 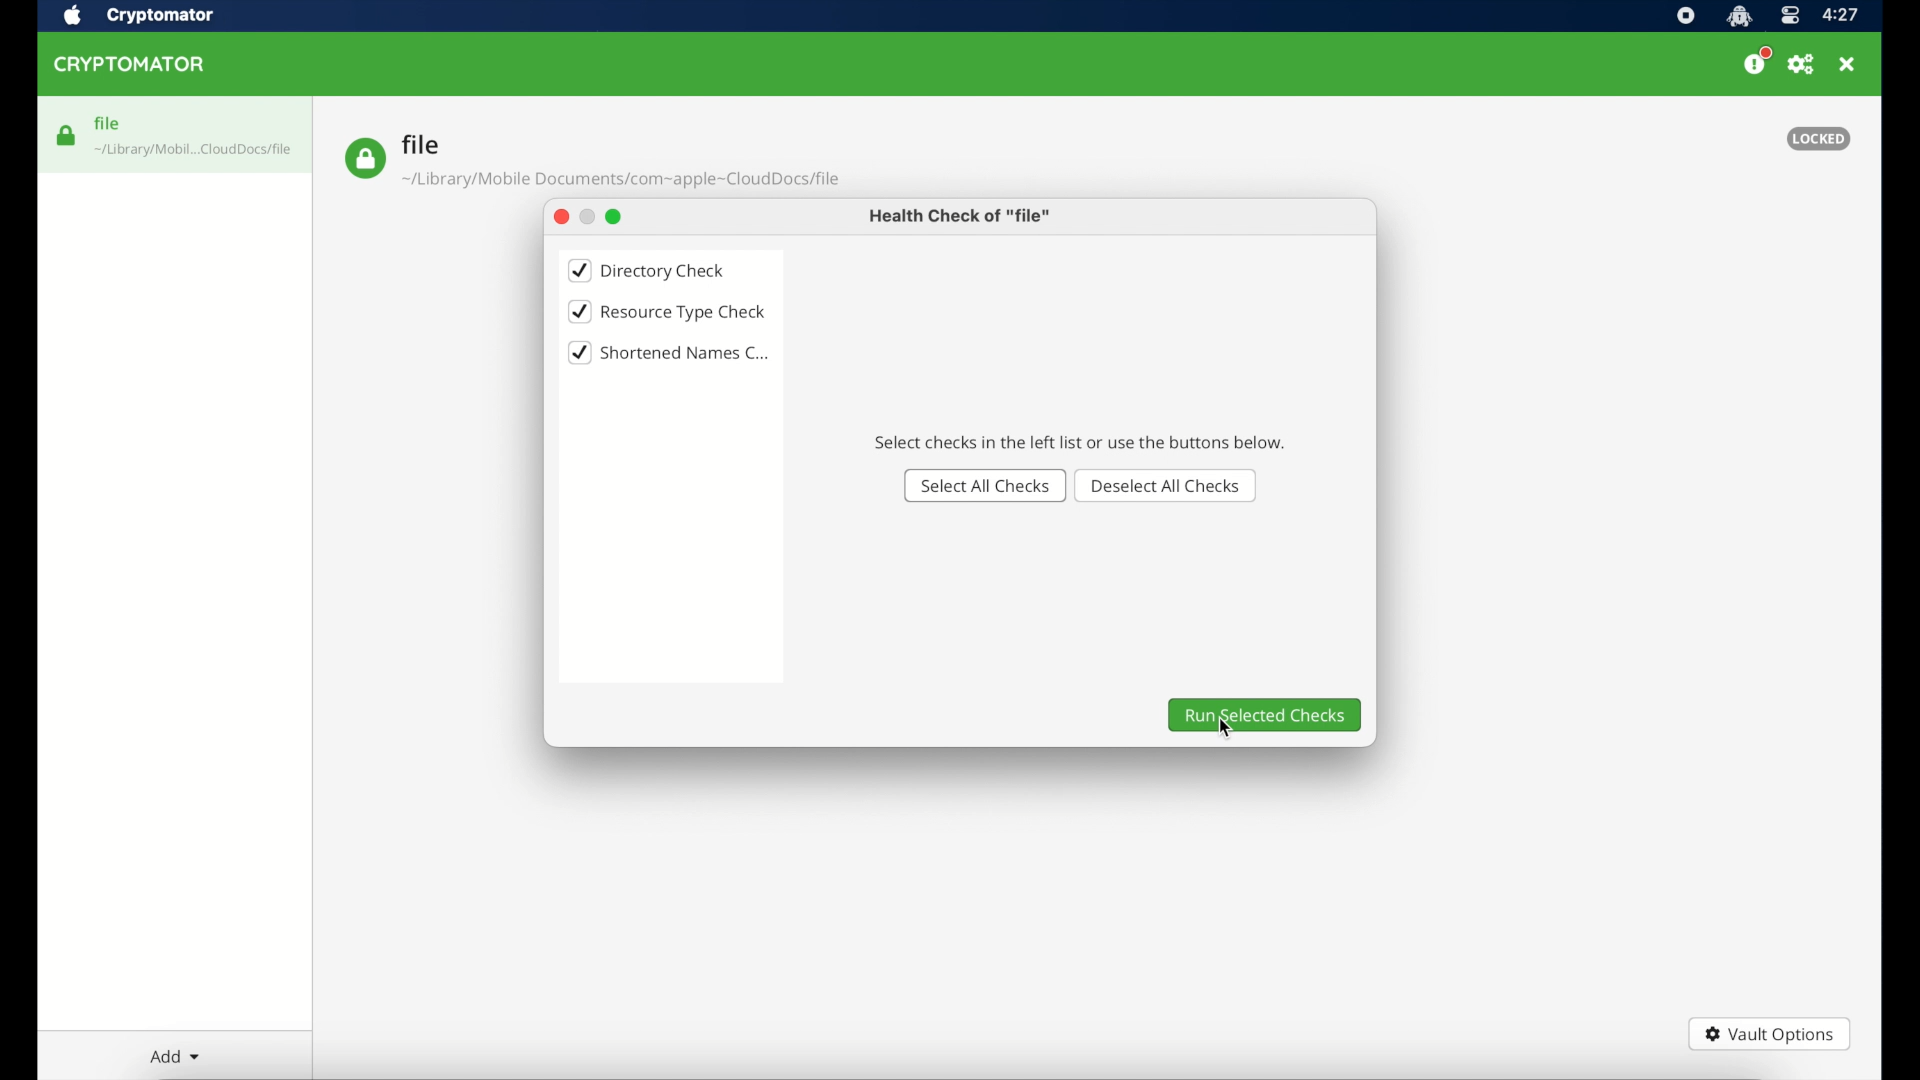 What do you see at coordinates (592, 161) in the screenshot?
I see `file` at bounding box center [592, 161].